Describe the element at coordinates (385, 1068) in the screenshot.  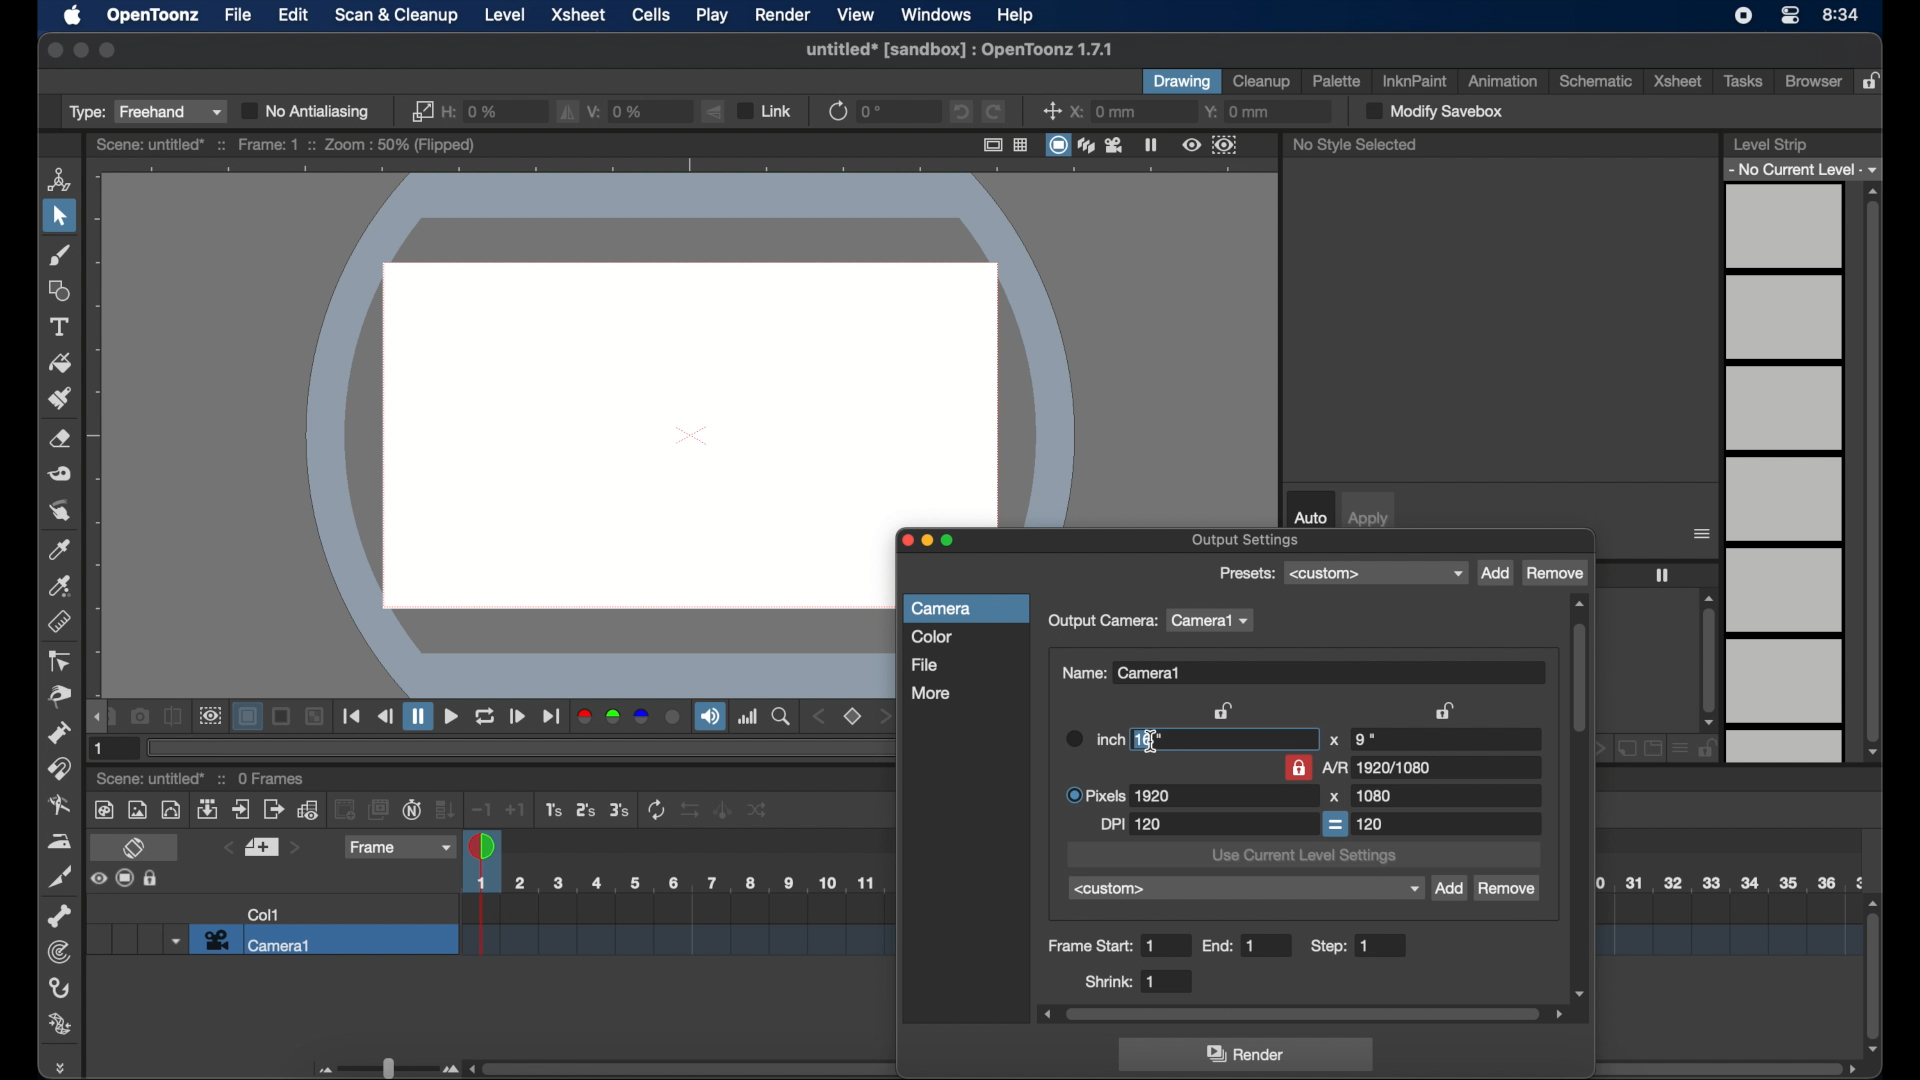
I see `slider` at that location.